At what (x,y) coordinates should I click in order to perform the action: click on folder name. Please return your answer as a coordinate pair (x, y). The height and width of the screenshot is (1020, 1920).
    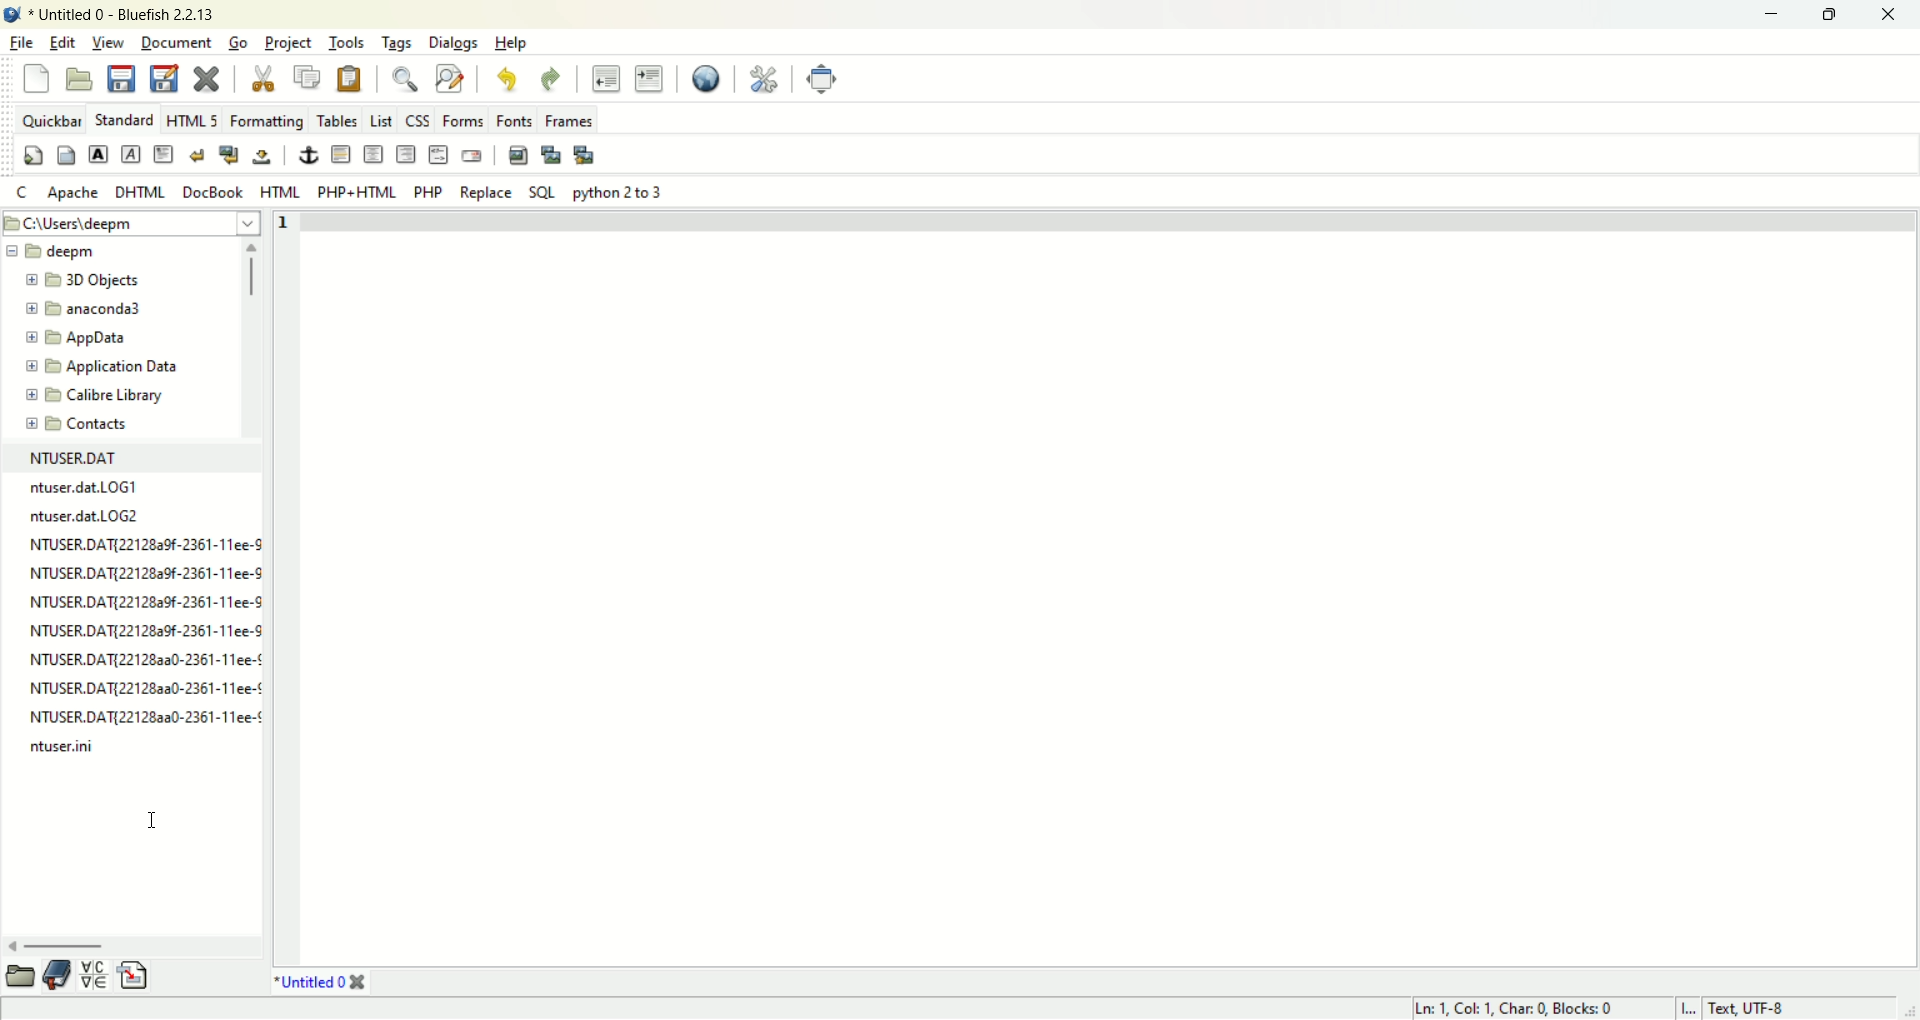
    Looking at the image, I should click on (106, 364).